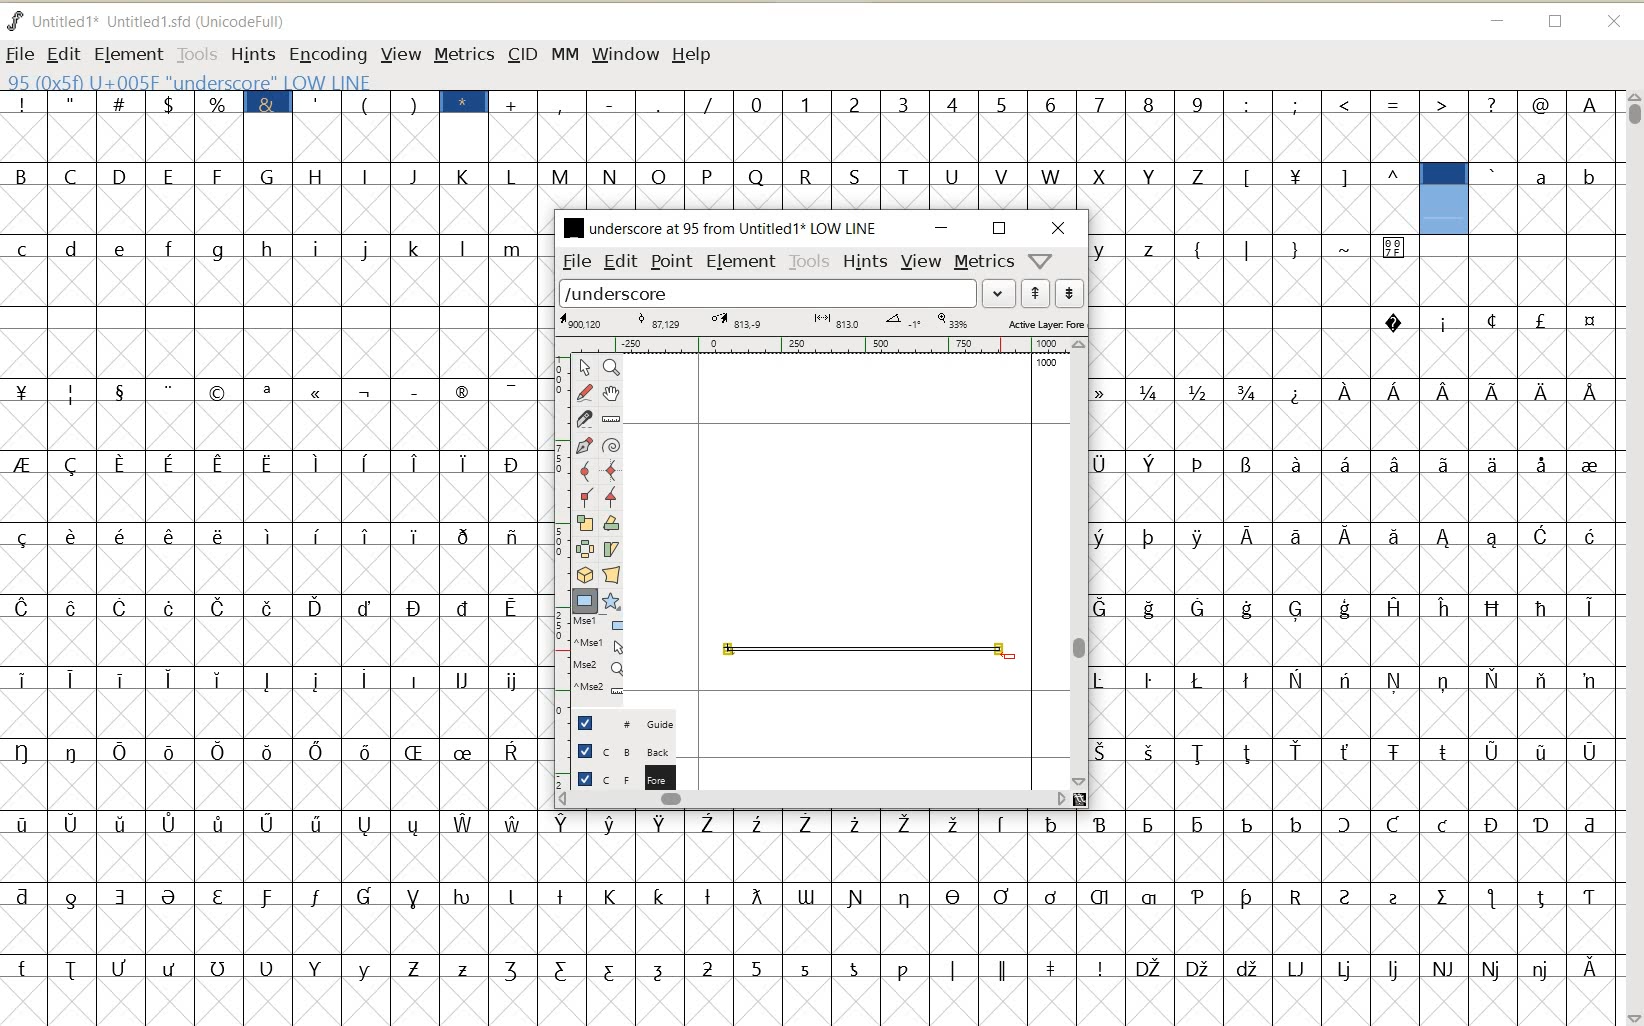 The image size is (1644, 1026). Describe the element at coordinates (1252, 580) in the screenshot. I see `GLYPHY CHARACTERS` at that location.